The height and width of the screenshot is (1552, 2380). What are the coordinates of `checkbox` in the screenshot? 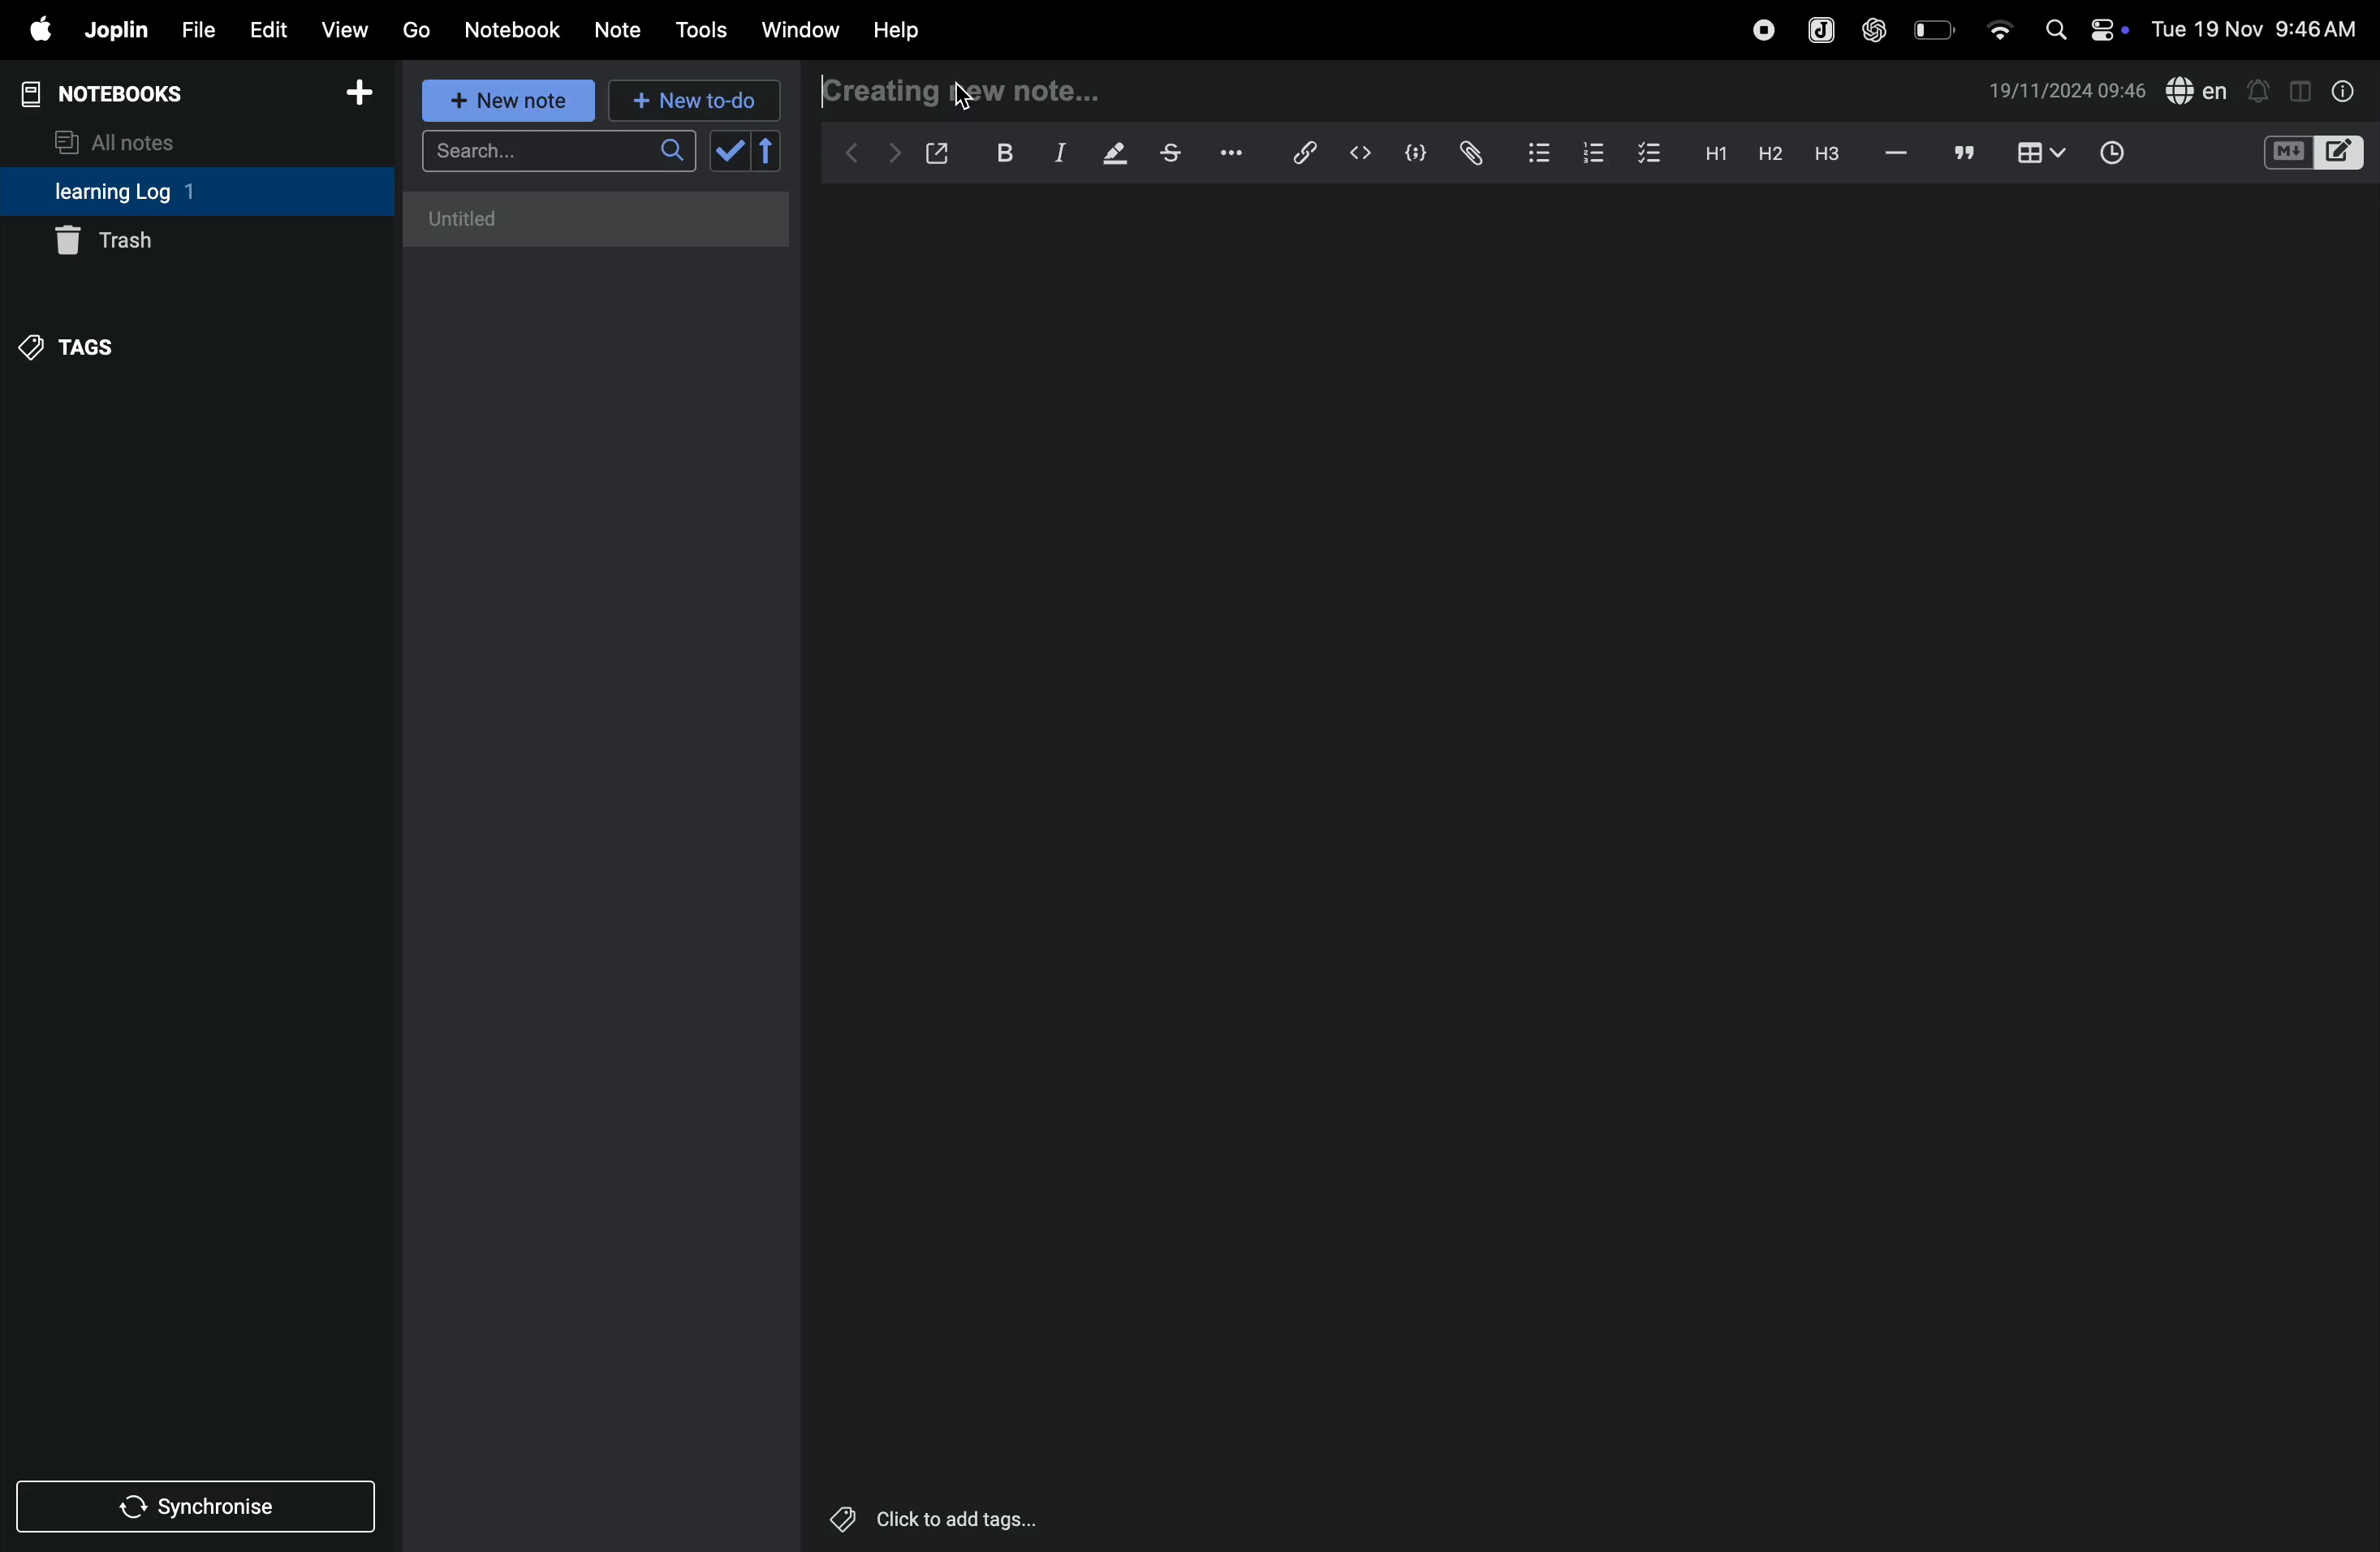 It's located at (1647, 150).